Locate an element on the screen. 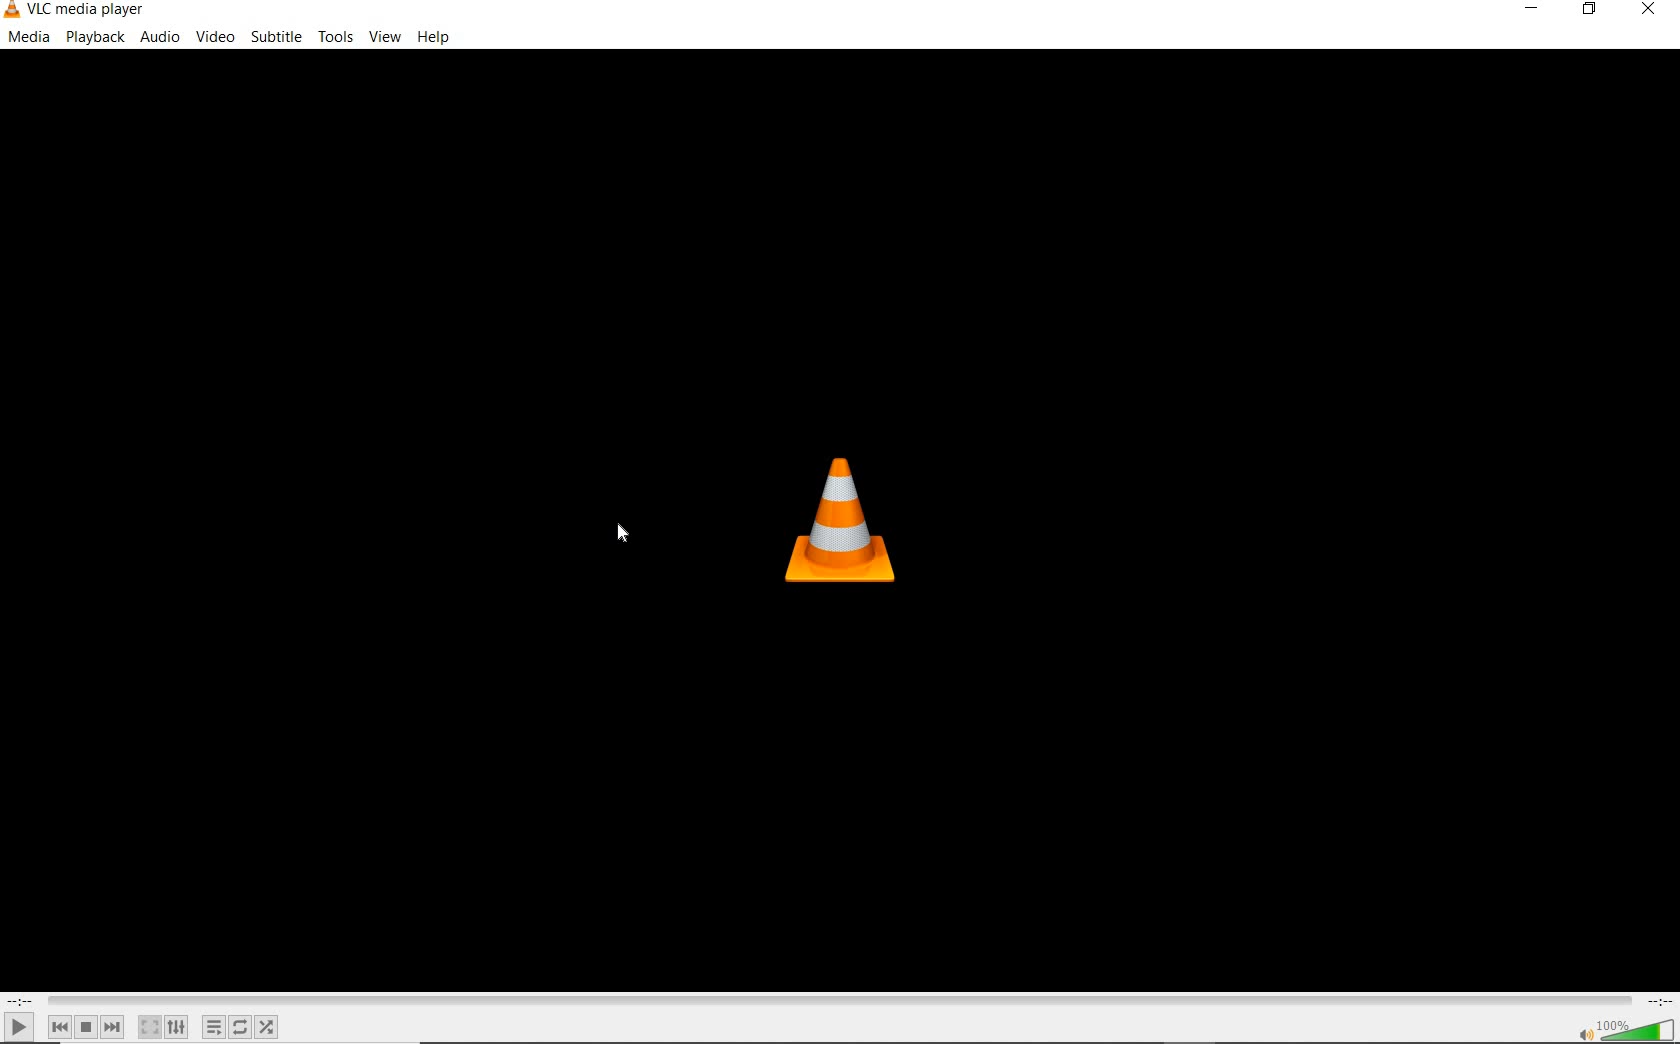  toggle the video in fullscreen is located at coordinates (149, 1027).